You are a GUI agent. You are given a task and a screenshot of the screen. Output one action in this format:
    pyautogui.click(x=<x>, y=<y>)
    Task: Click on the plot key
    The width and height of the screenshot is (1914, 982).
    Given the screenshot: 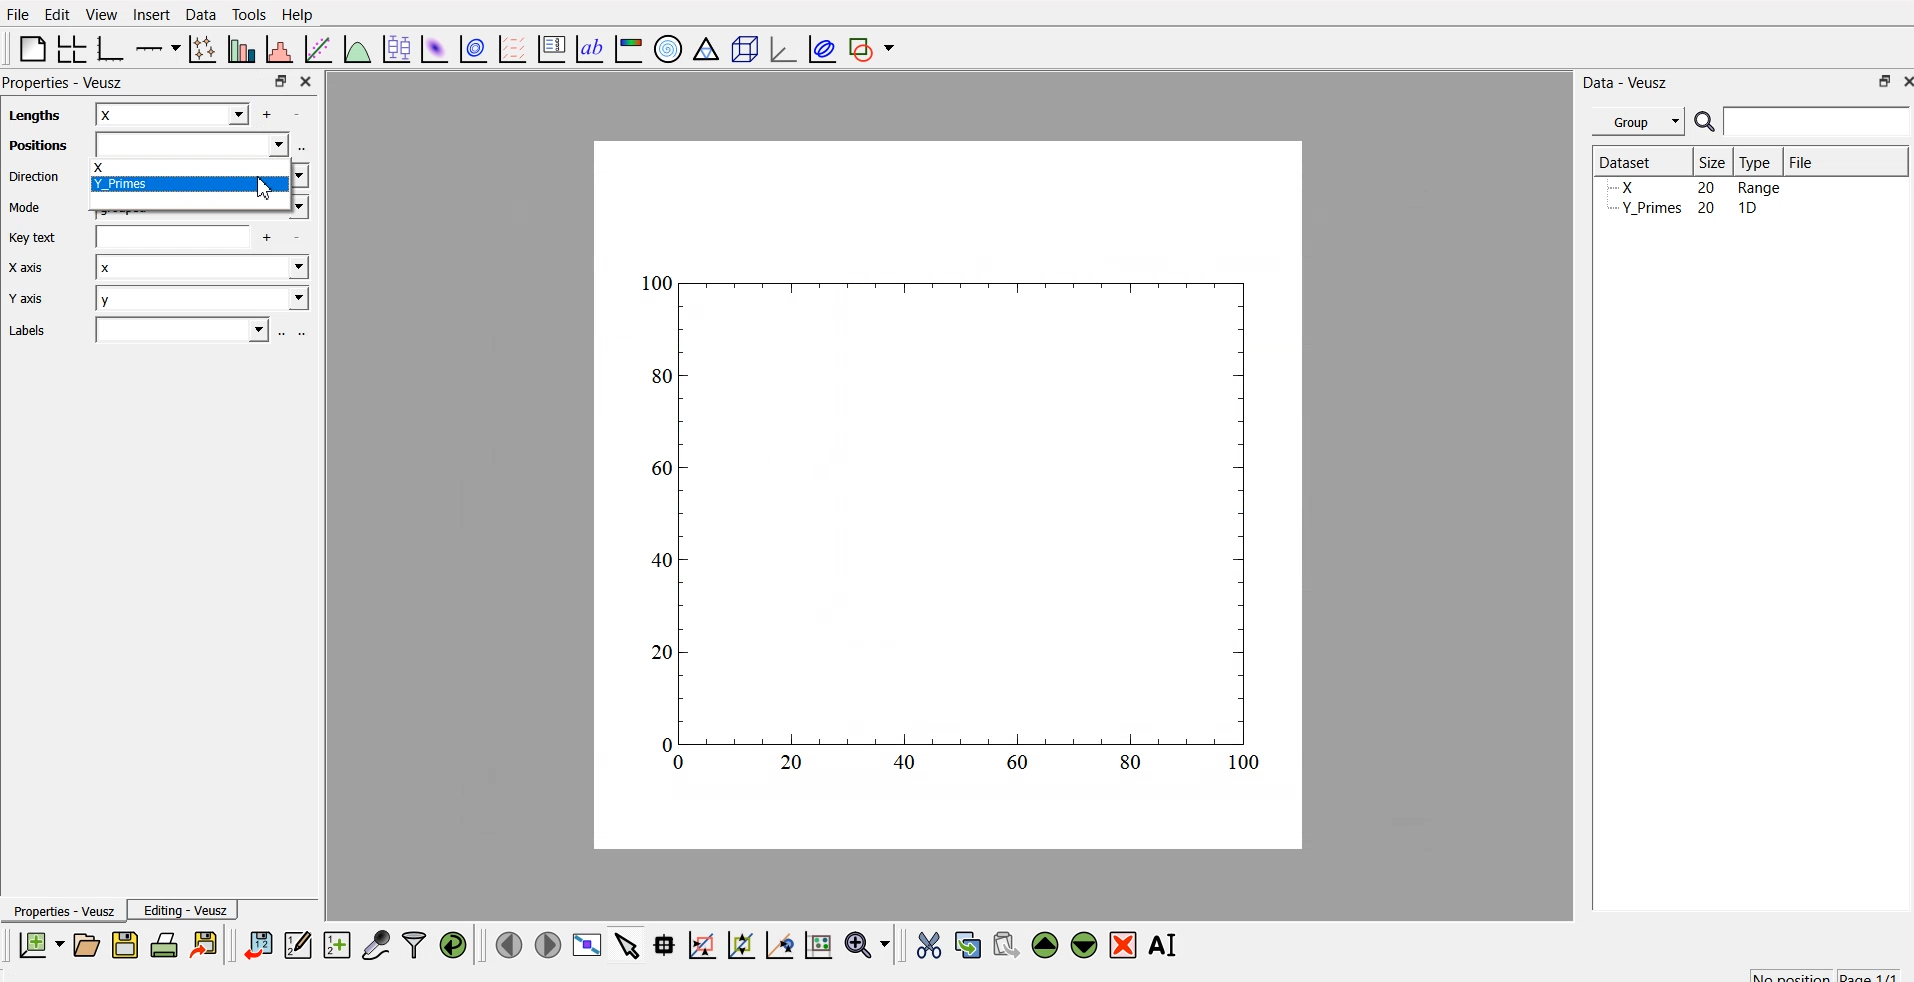 What is the action you would take?
    pyautogui.click(x=552, y=46)
    